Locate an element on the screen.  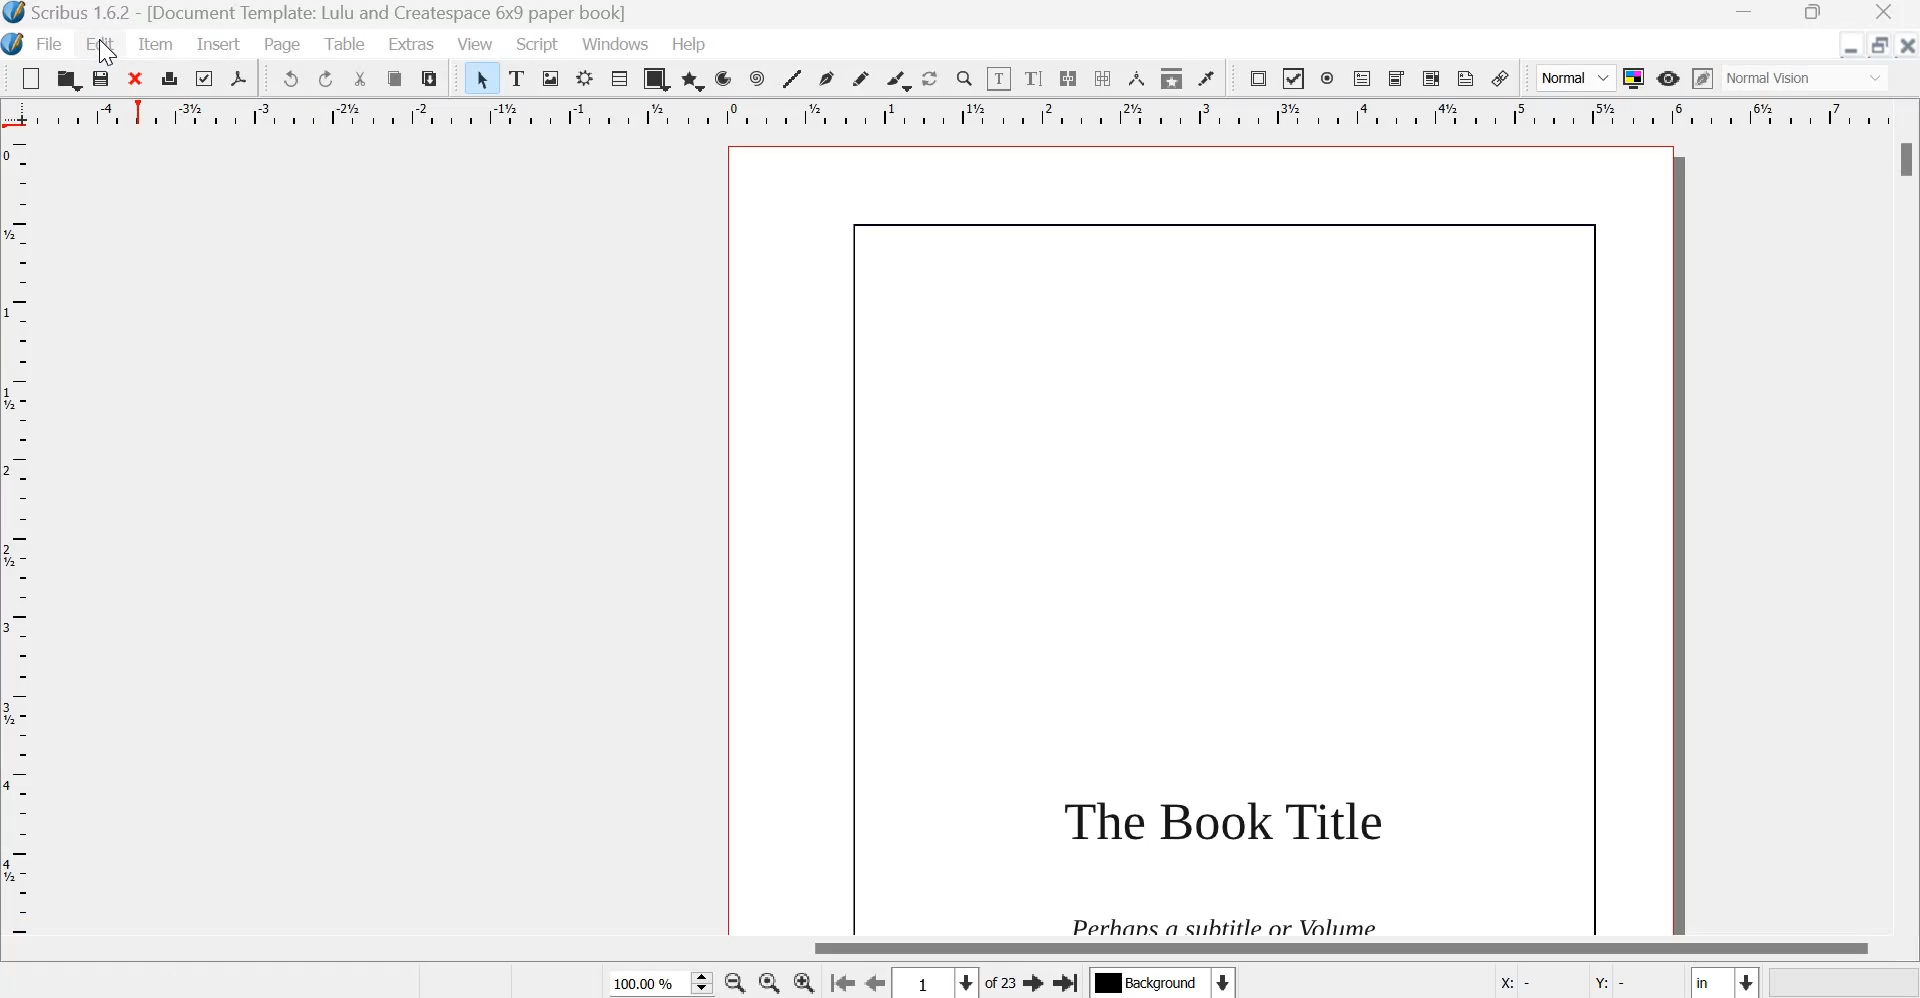
Table is located at coordinates (344, 44).